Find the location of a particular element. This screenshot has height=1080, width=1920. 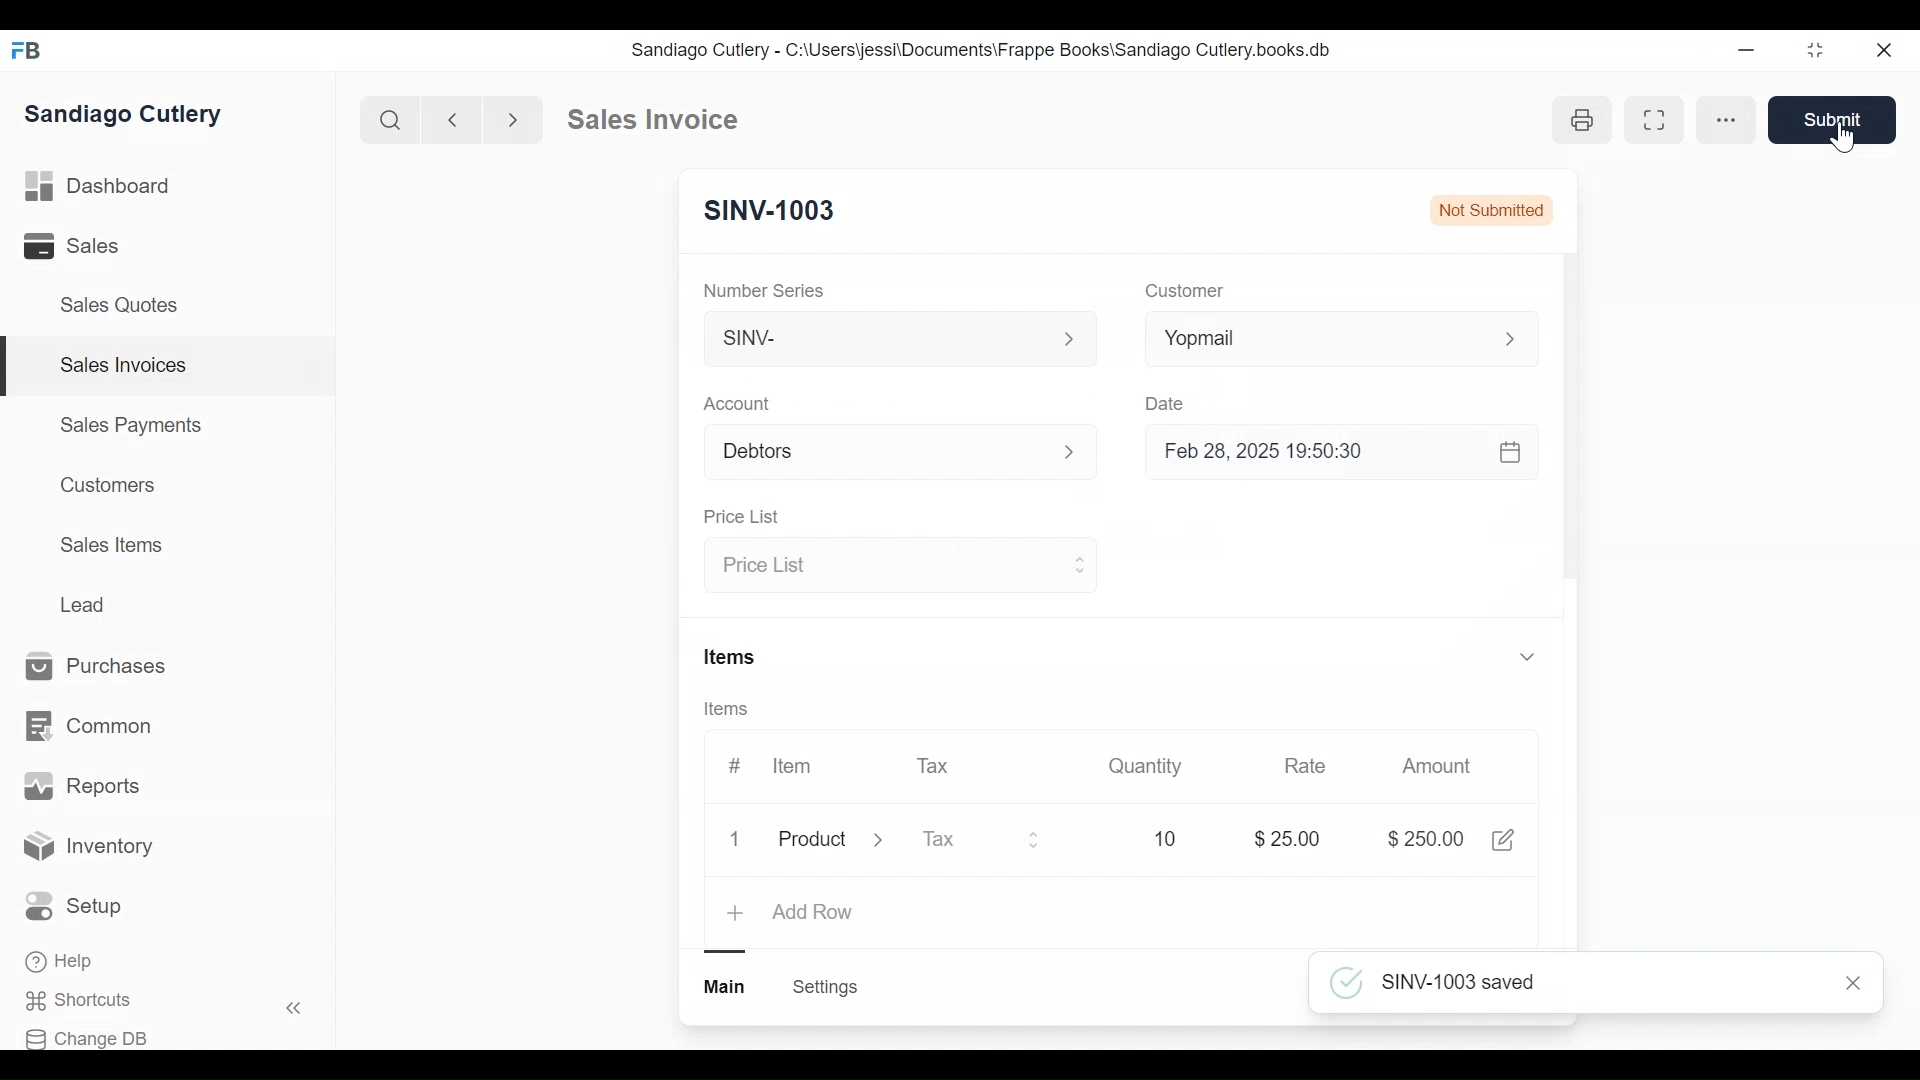

Number Series is located at coordinates (766, 290).